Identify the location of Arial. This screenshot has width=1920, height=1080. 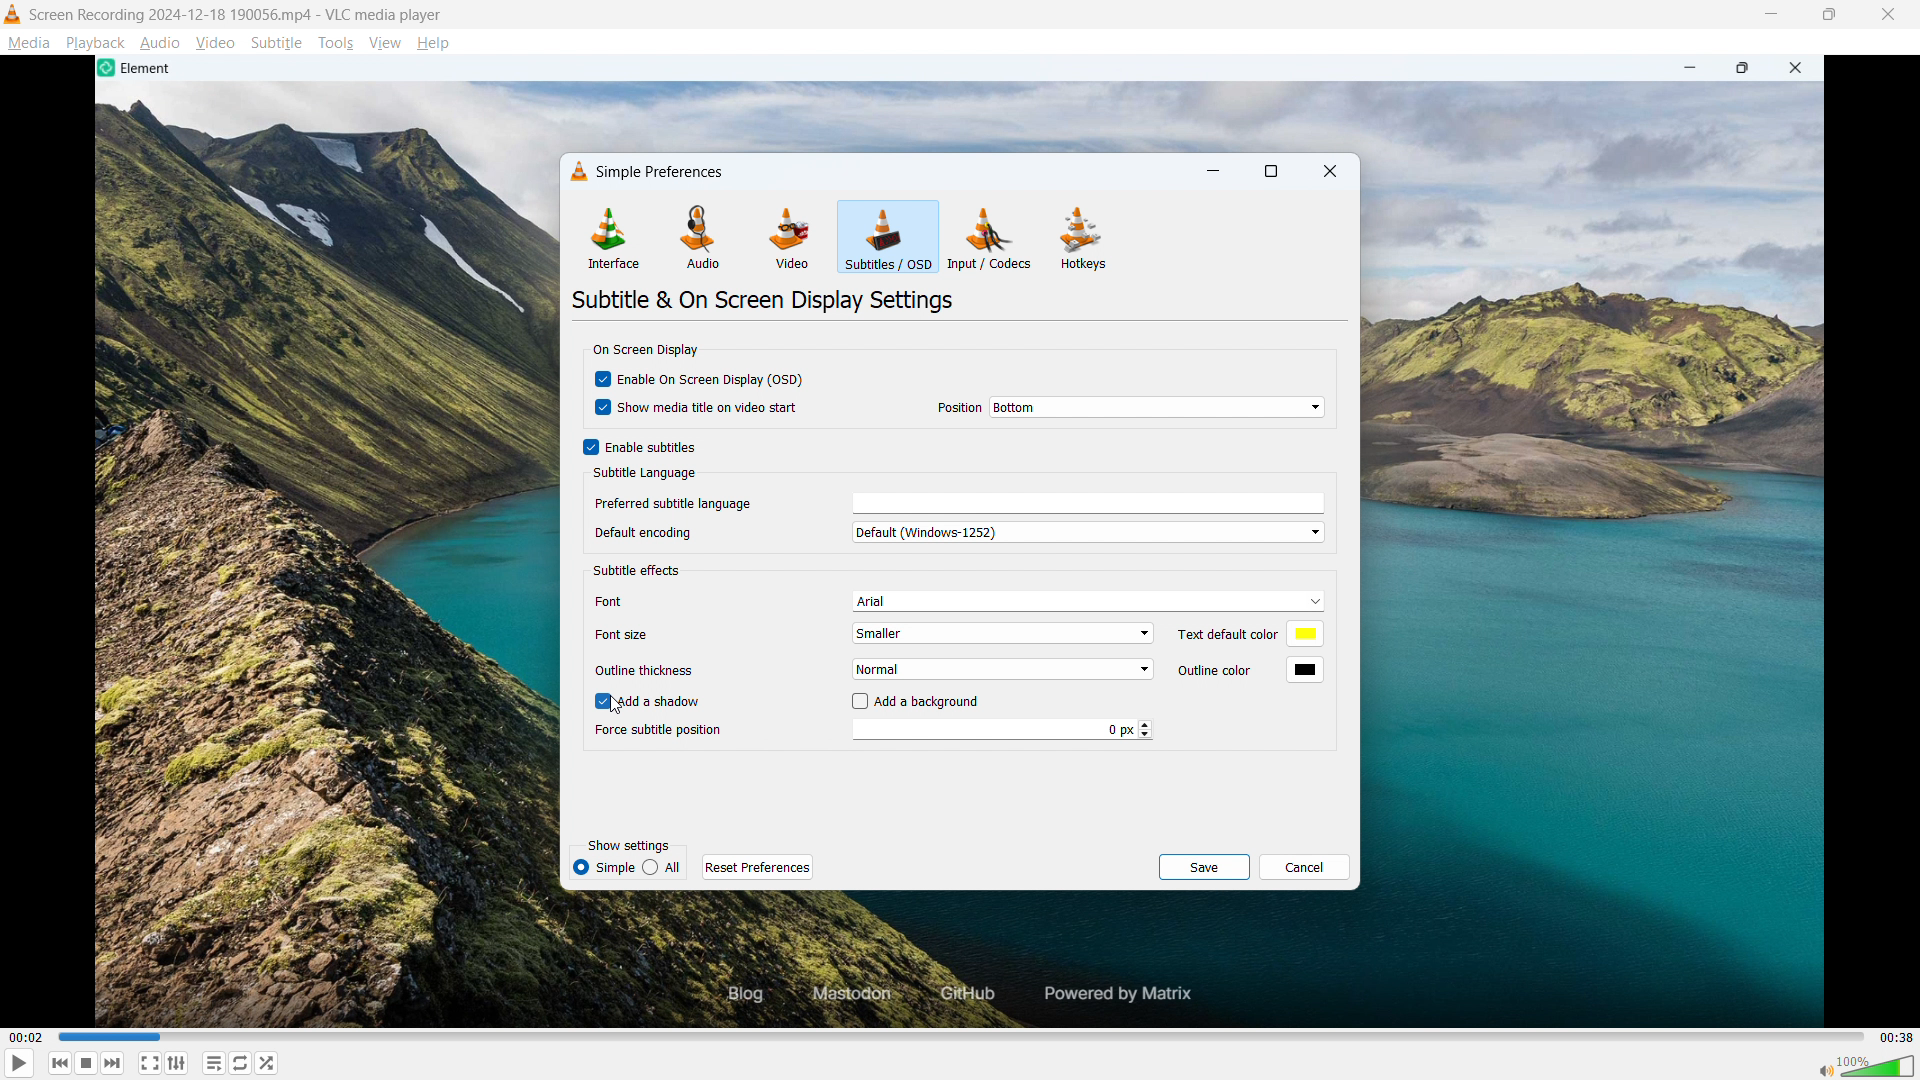
(1090, 600).